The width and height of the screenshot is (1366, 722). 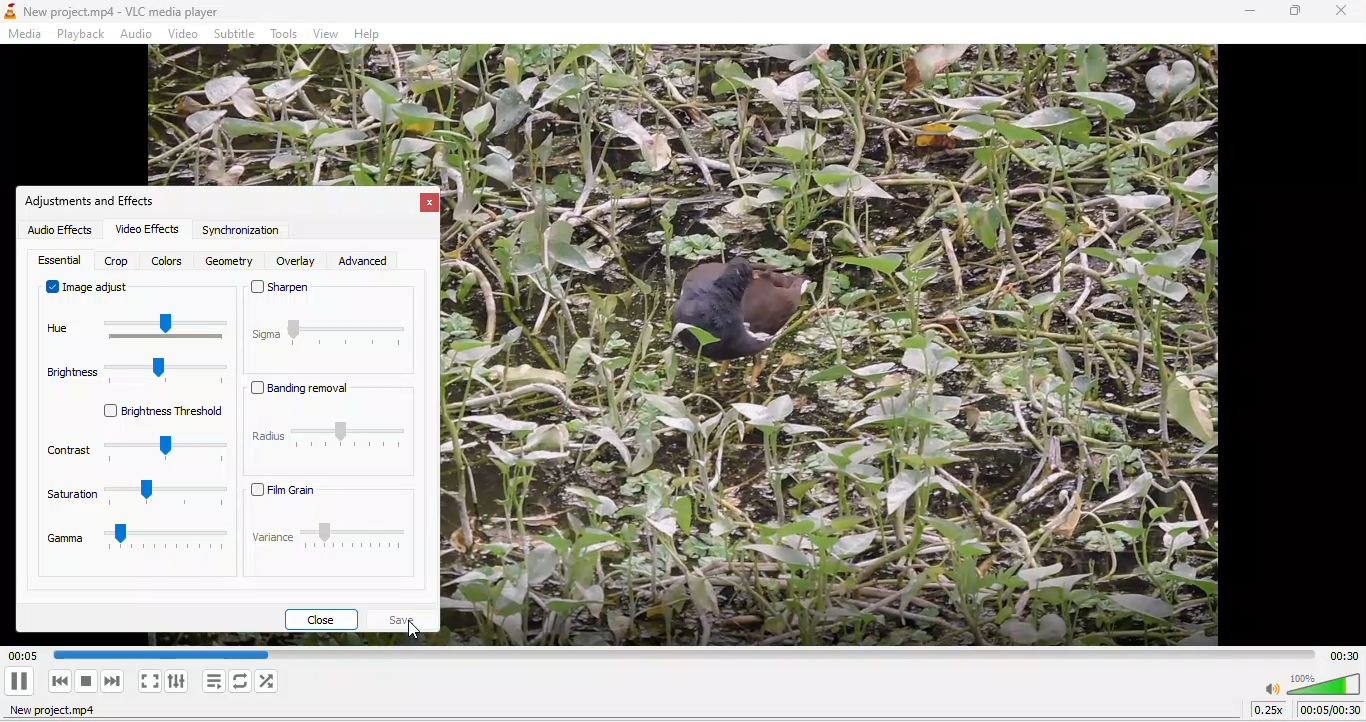 I want to click on equalzer, so click(x=59, y=260).